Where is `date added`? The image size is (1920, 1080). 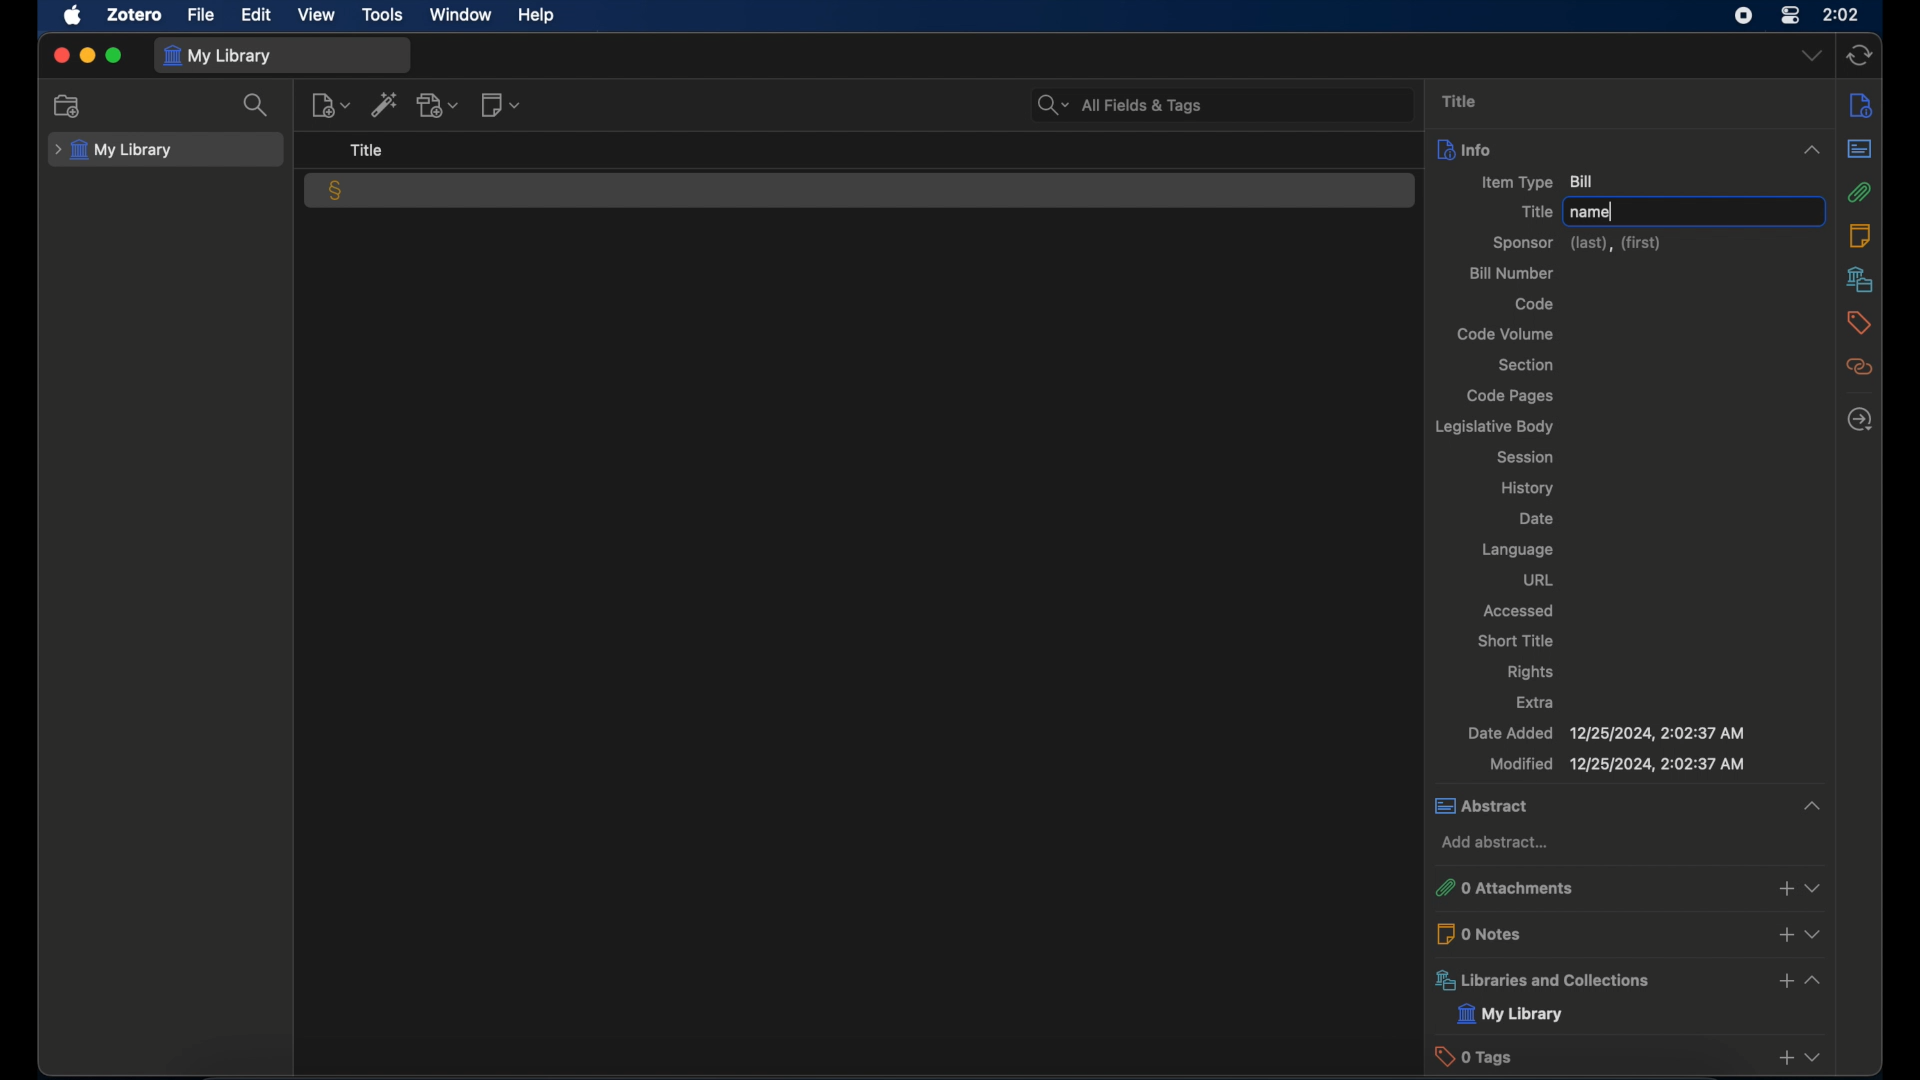
date added is located at coordinates (1604, 733).